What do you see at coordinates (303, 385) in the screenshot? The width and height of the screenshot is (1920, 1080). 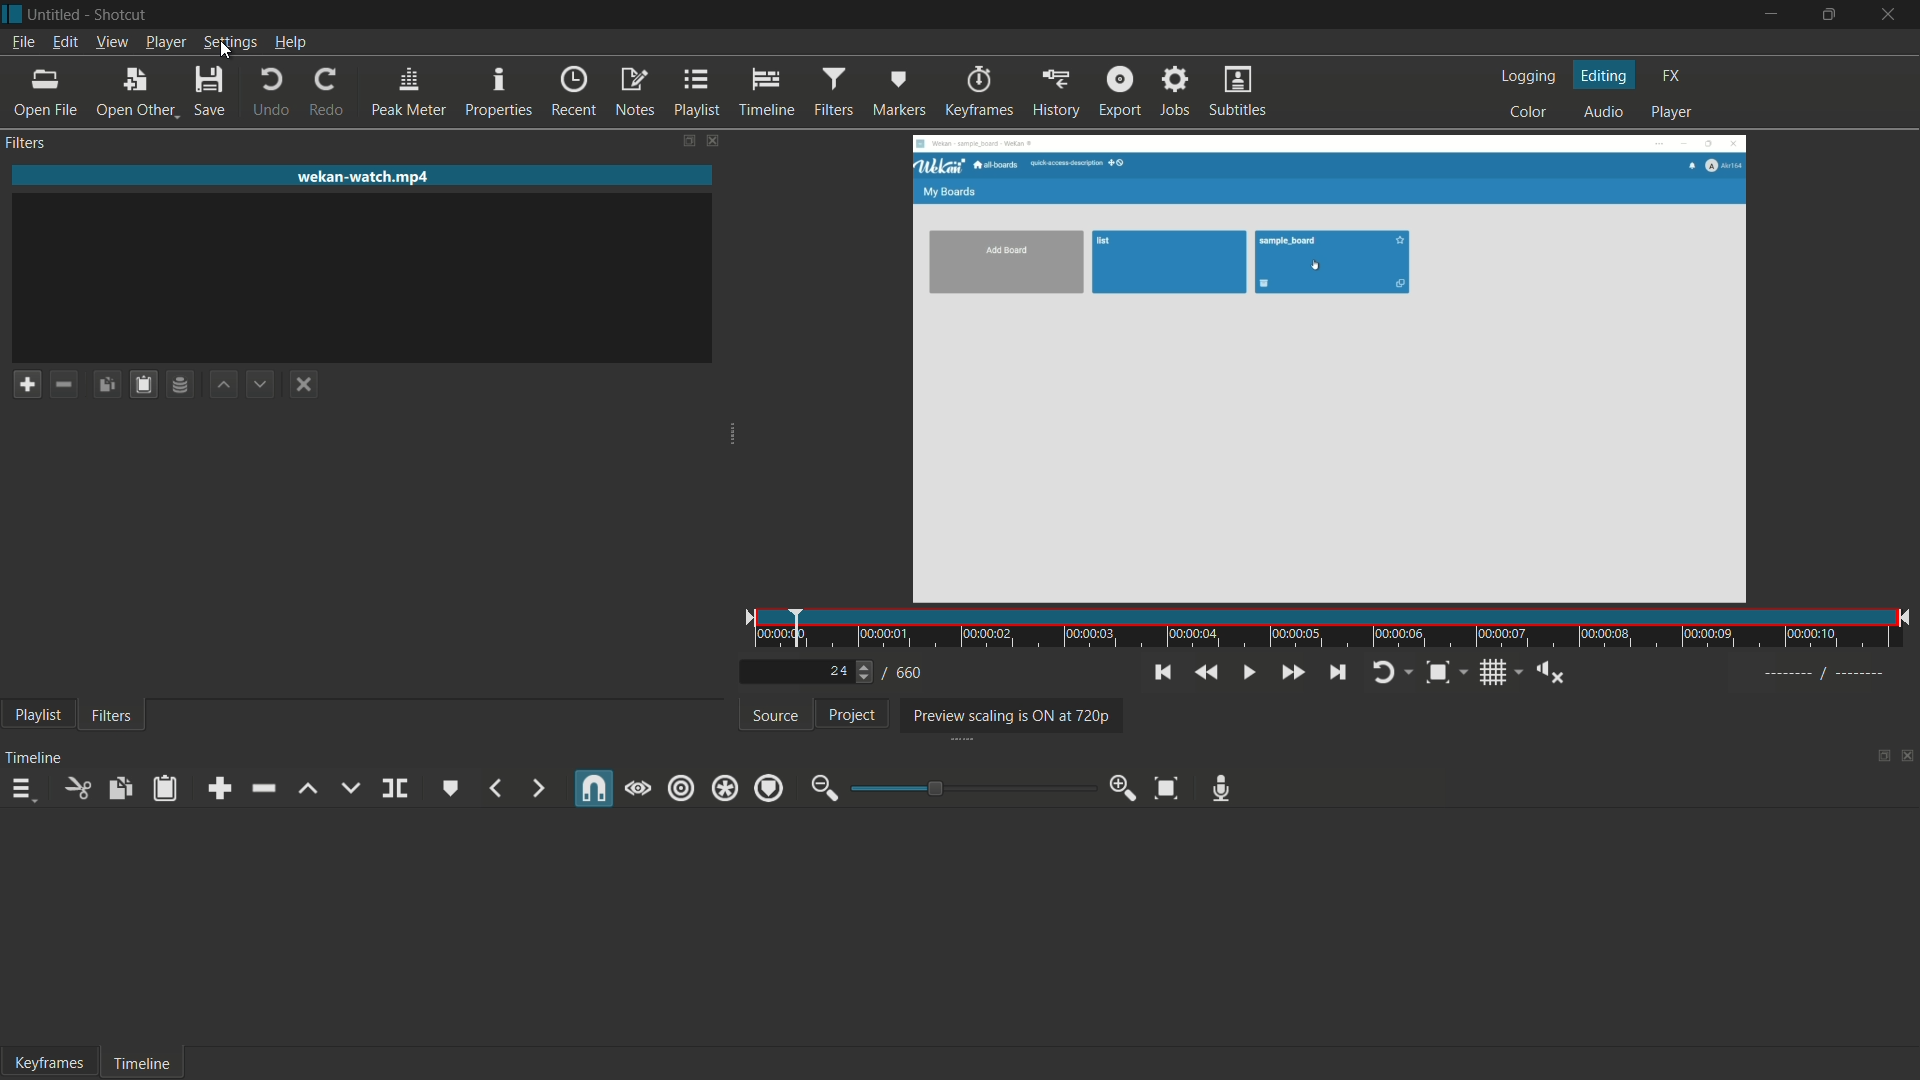 I see `deselect a filter` at bounding box center [303, 385].